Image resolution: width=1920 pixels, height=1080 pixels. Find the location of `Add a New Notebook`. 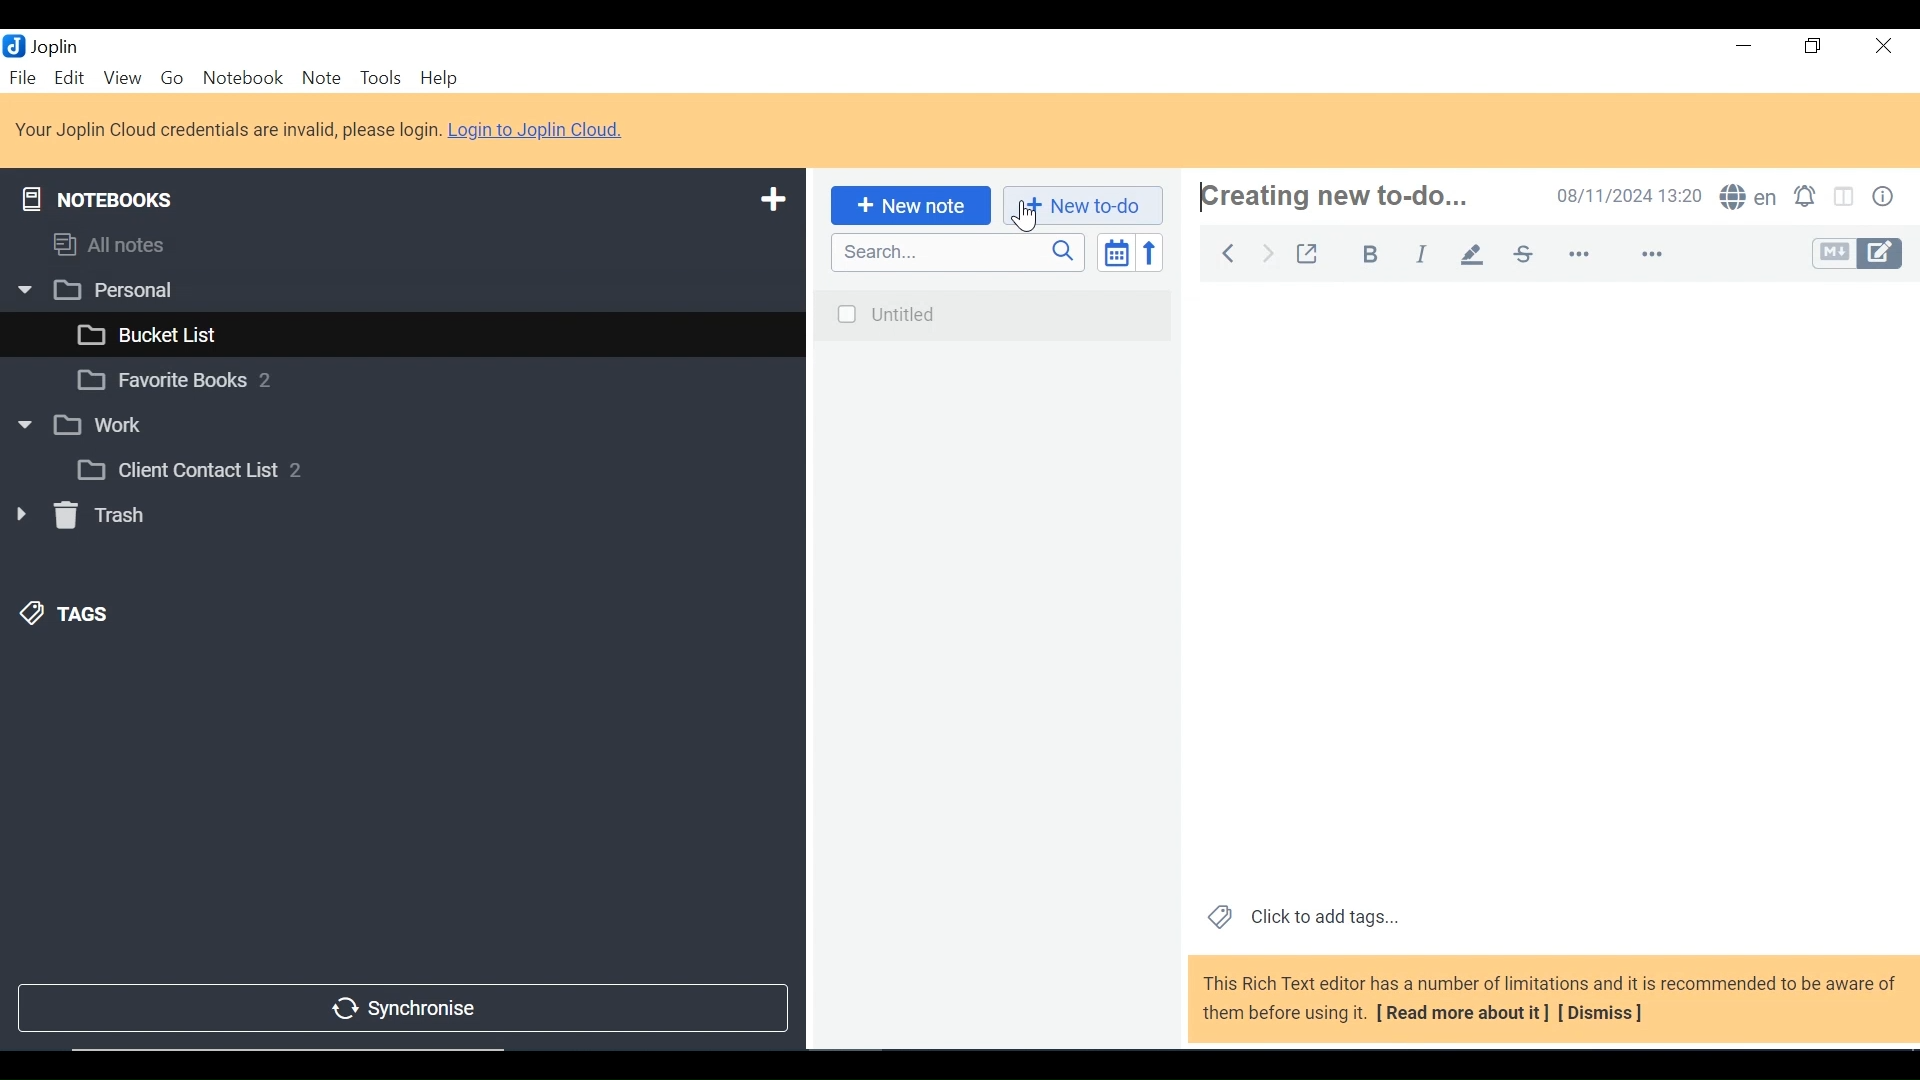

Add a New Notebook is located at coordinates (775, 197).